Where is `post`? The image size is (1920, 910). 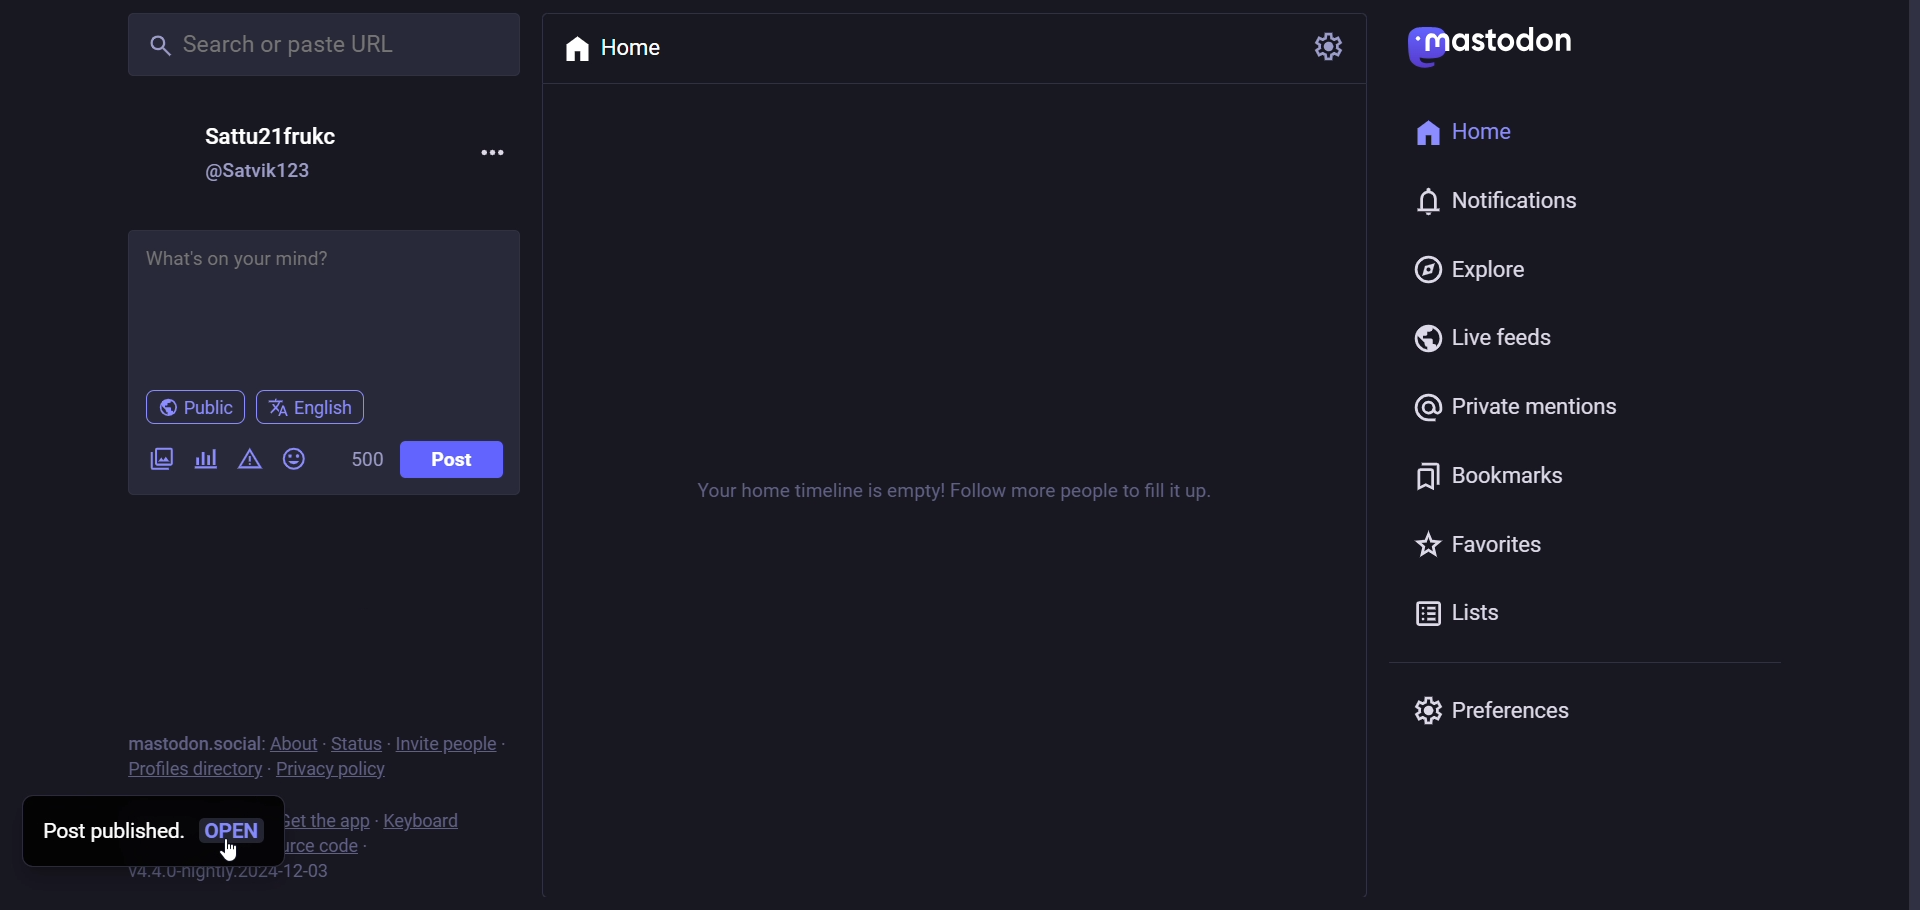 post is located at coordinates (451, 461).